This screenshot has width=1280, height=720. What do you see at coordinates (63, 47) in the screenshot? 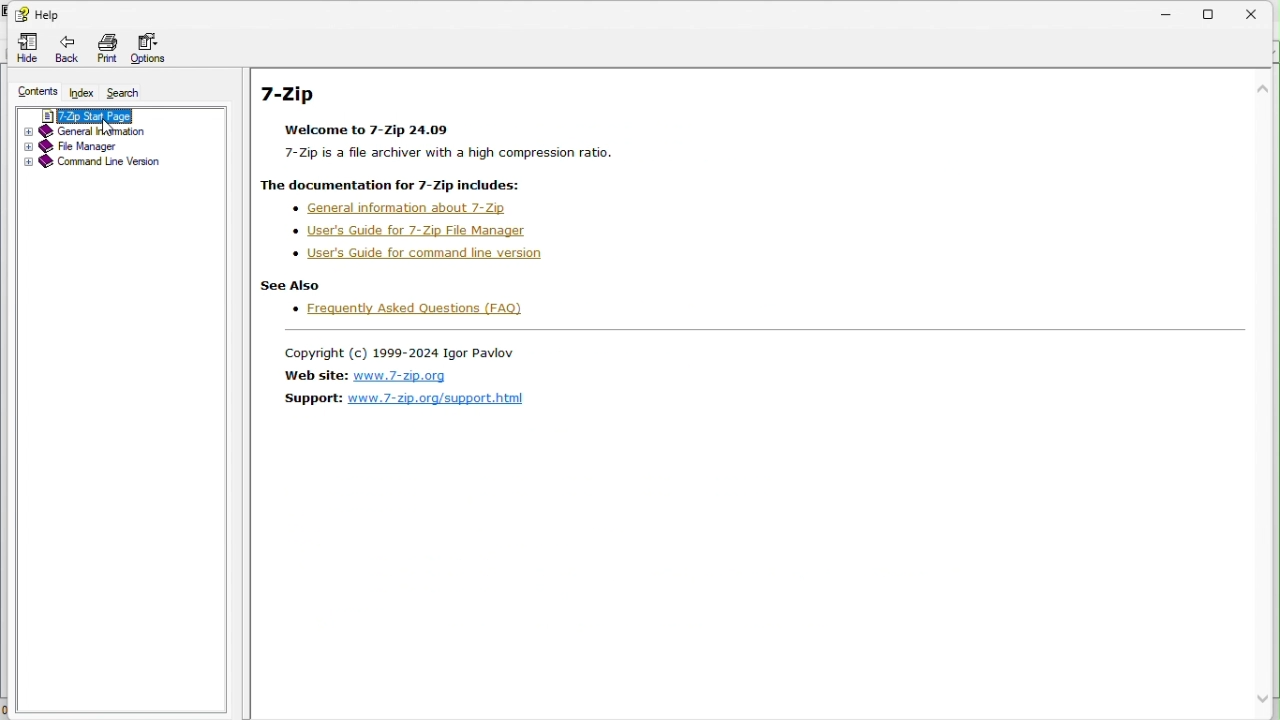
I see `Back` at bounding box center [63, 47].